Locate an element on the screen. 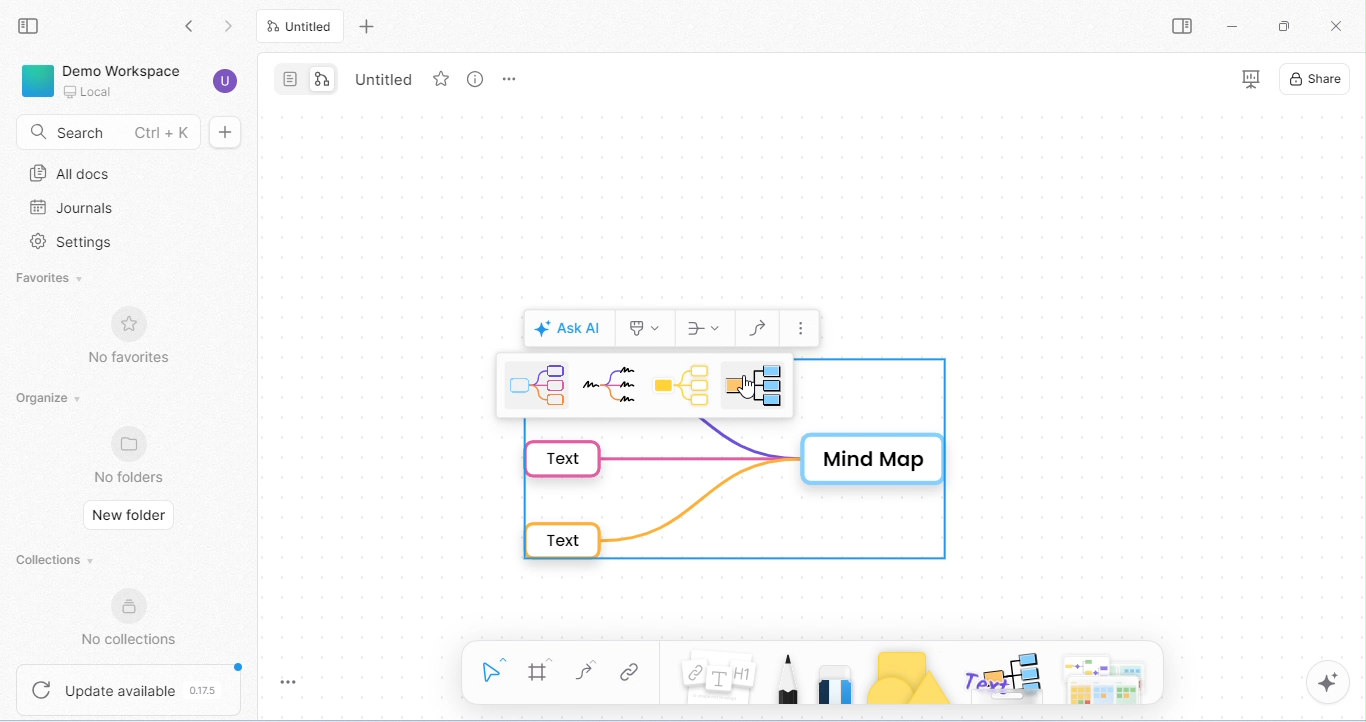  cursor movement is located at coordinates (749, 387).